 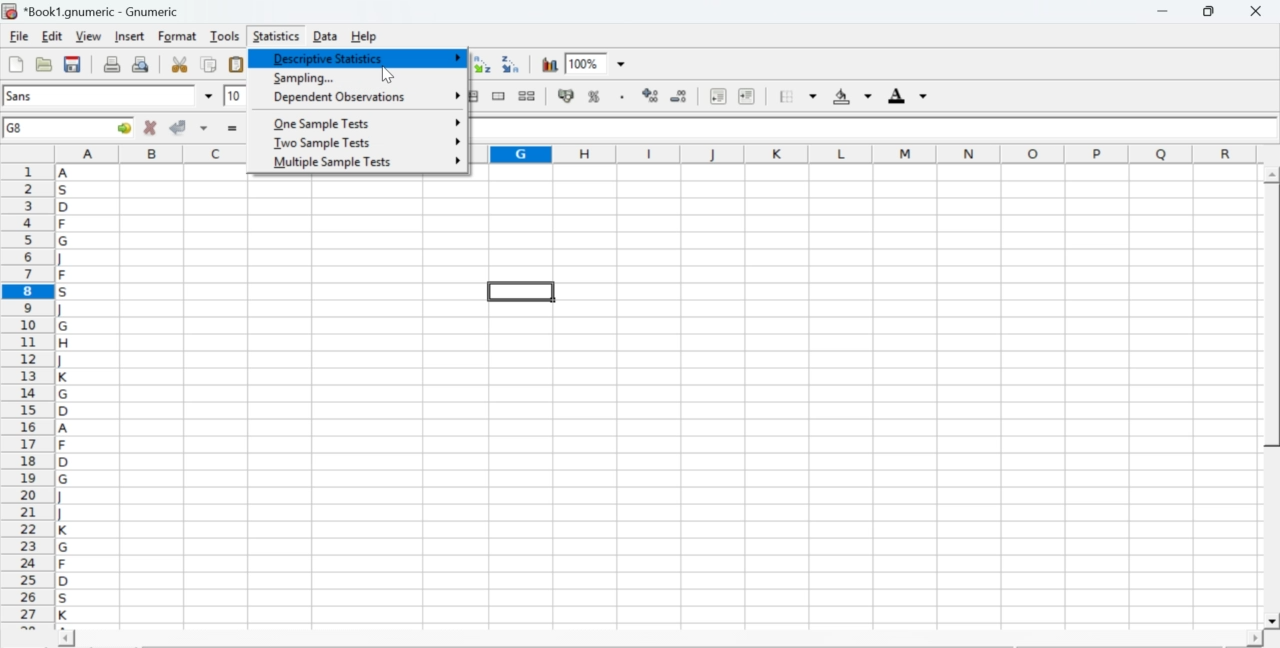 I want to click on enter formula, so click(x=234, y=129).